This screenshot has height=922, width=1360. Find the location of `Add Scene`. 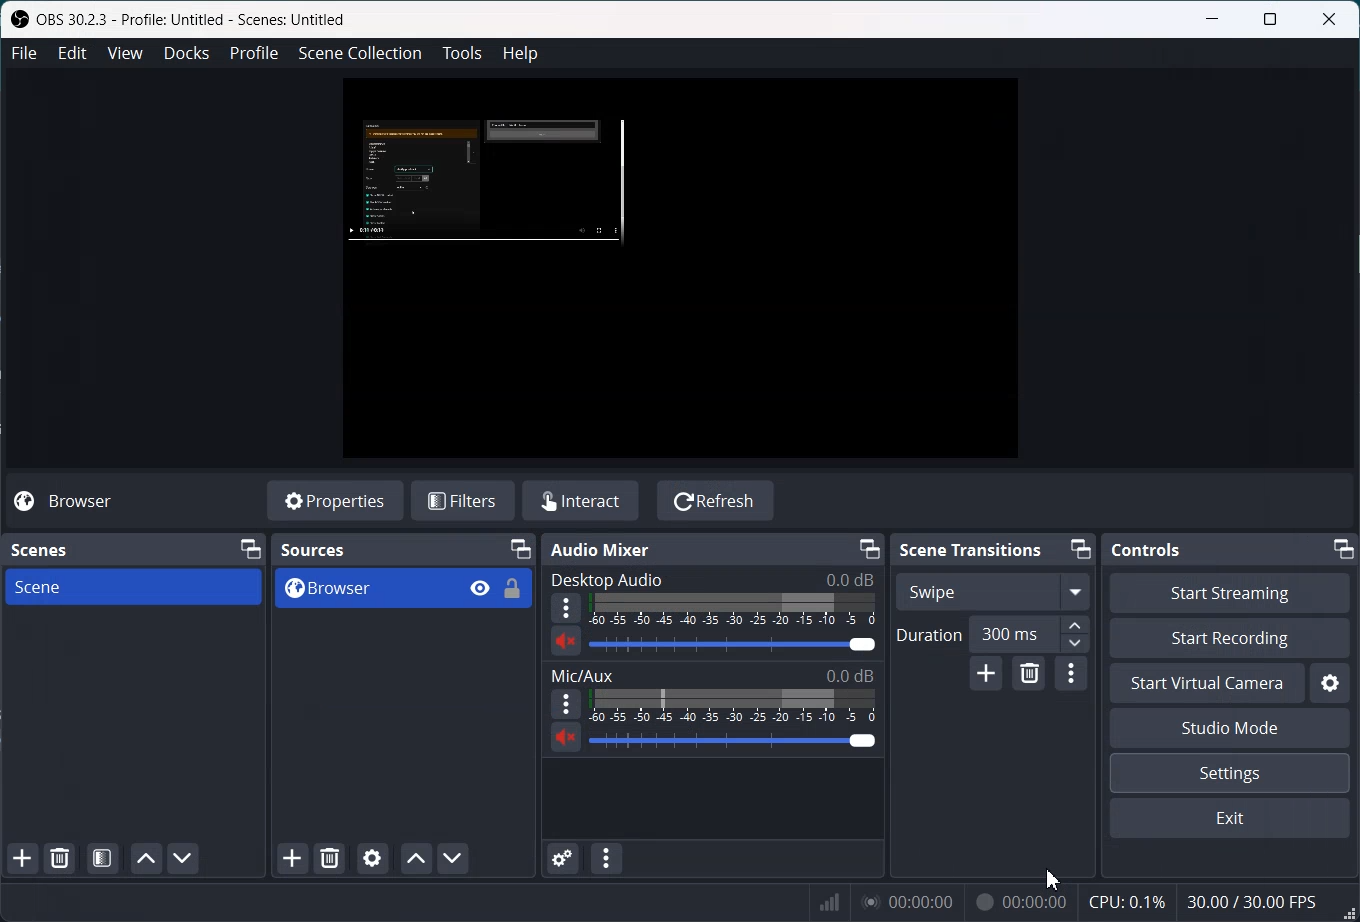

Add Scene is located at coordinates (22, 859).